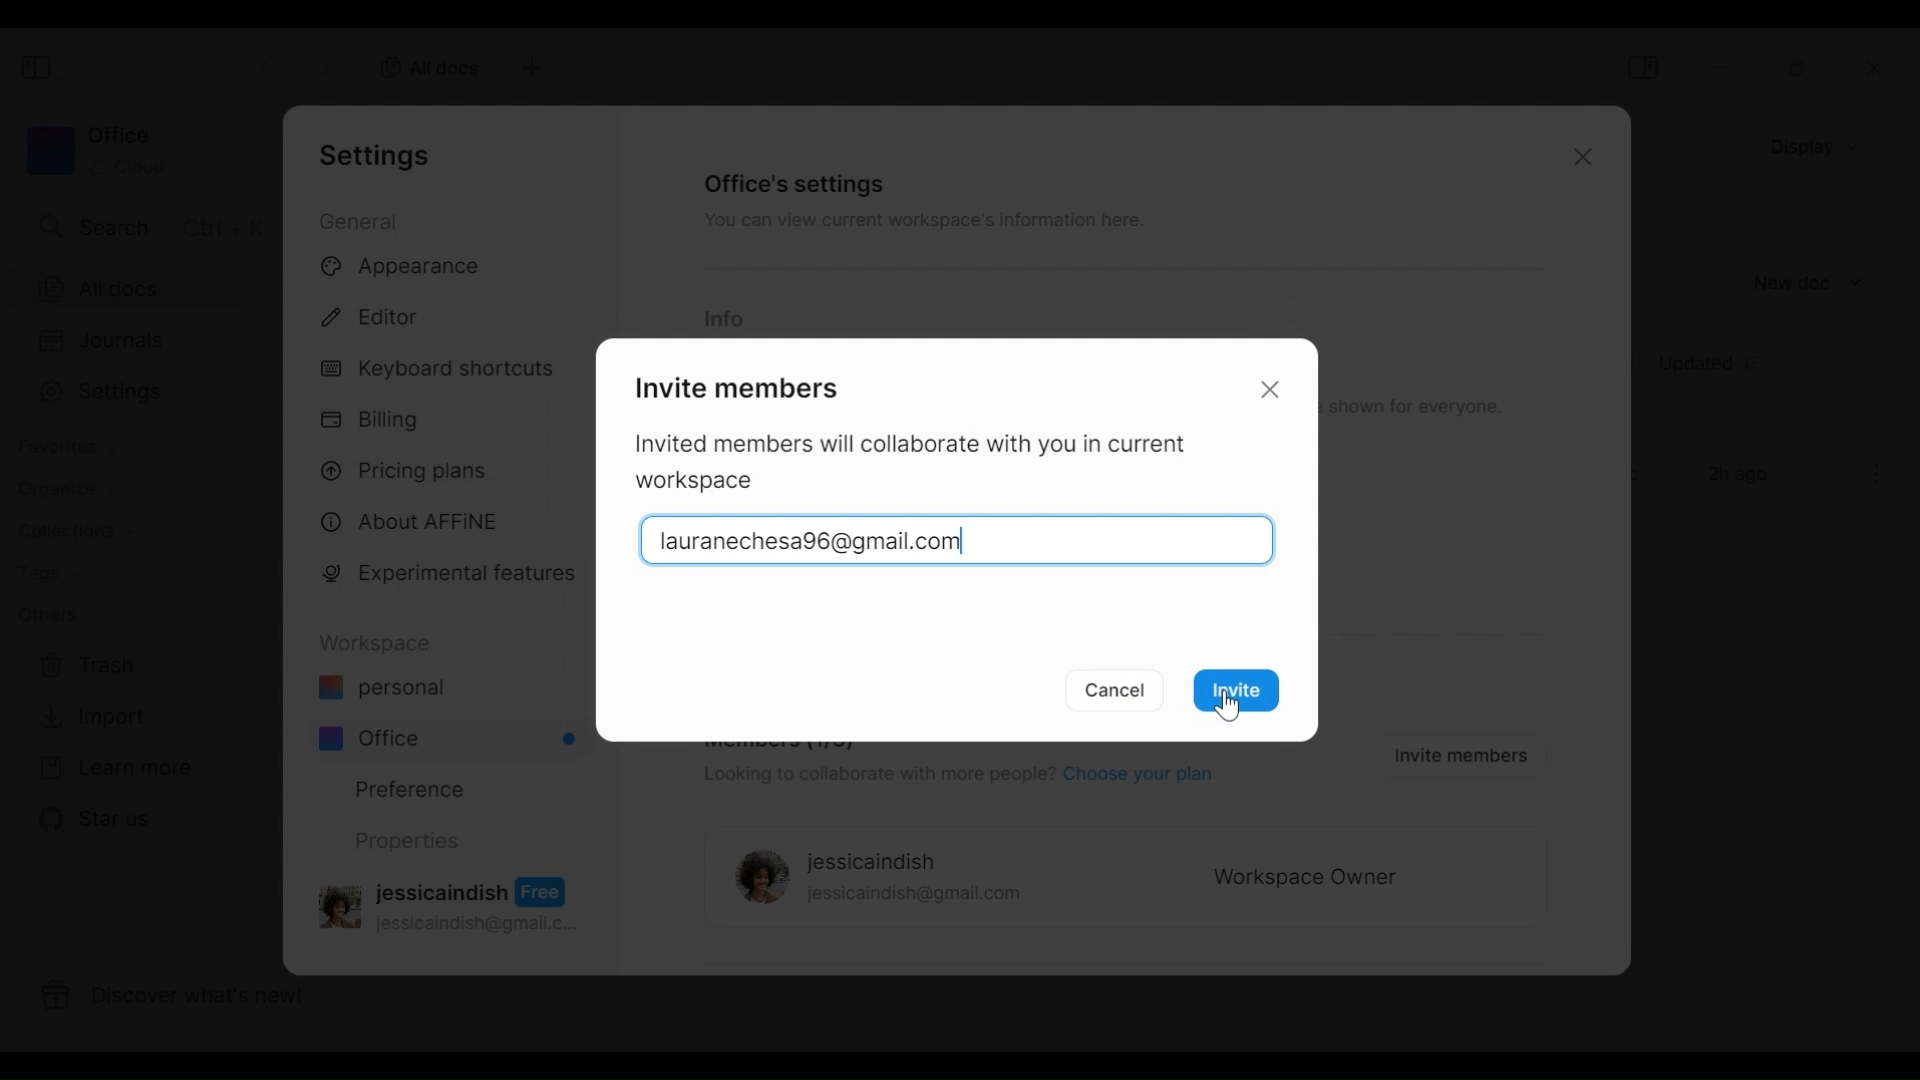 This screenshot has height=1080, width=1920. Describe the element at coordinates (453, 903) in the screenshot. I see `Account` at that location.